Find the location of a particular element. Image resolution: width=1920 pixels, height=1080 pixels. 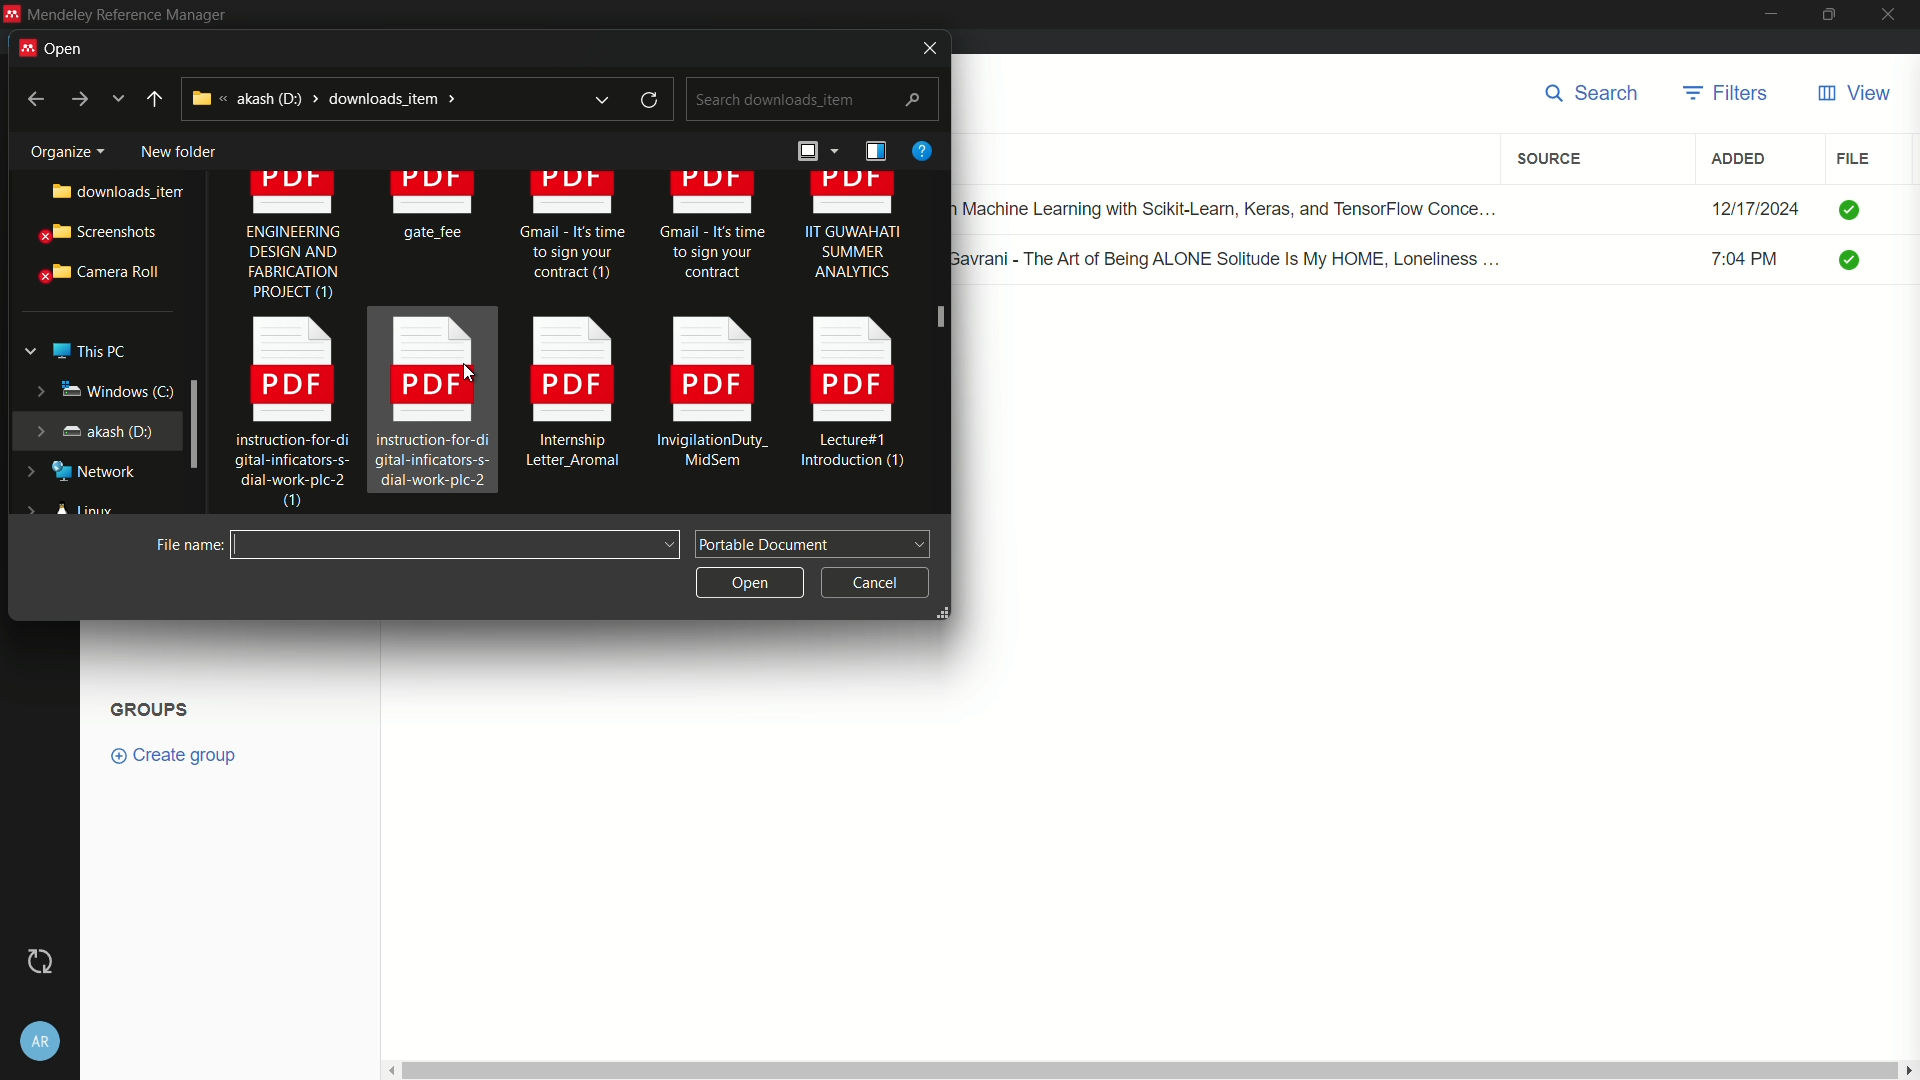

7:04 PM is located at coordinates (1756, 262).